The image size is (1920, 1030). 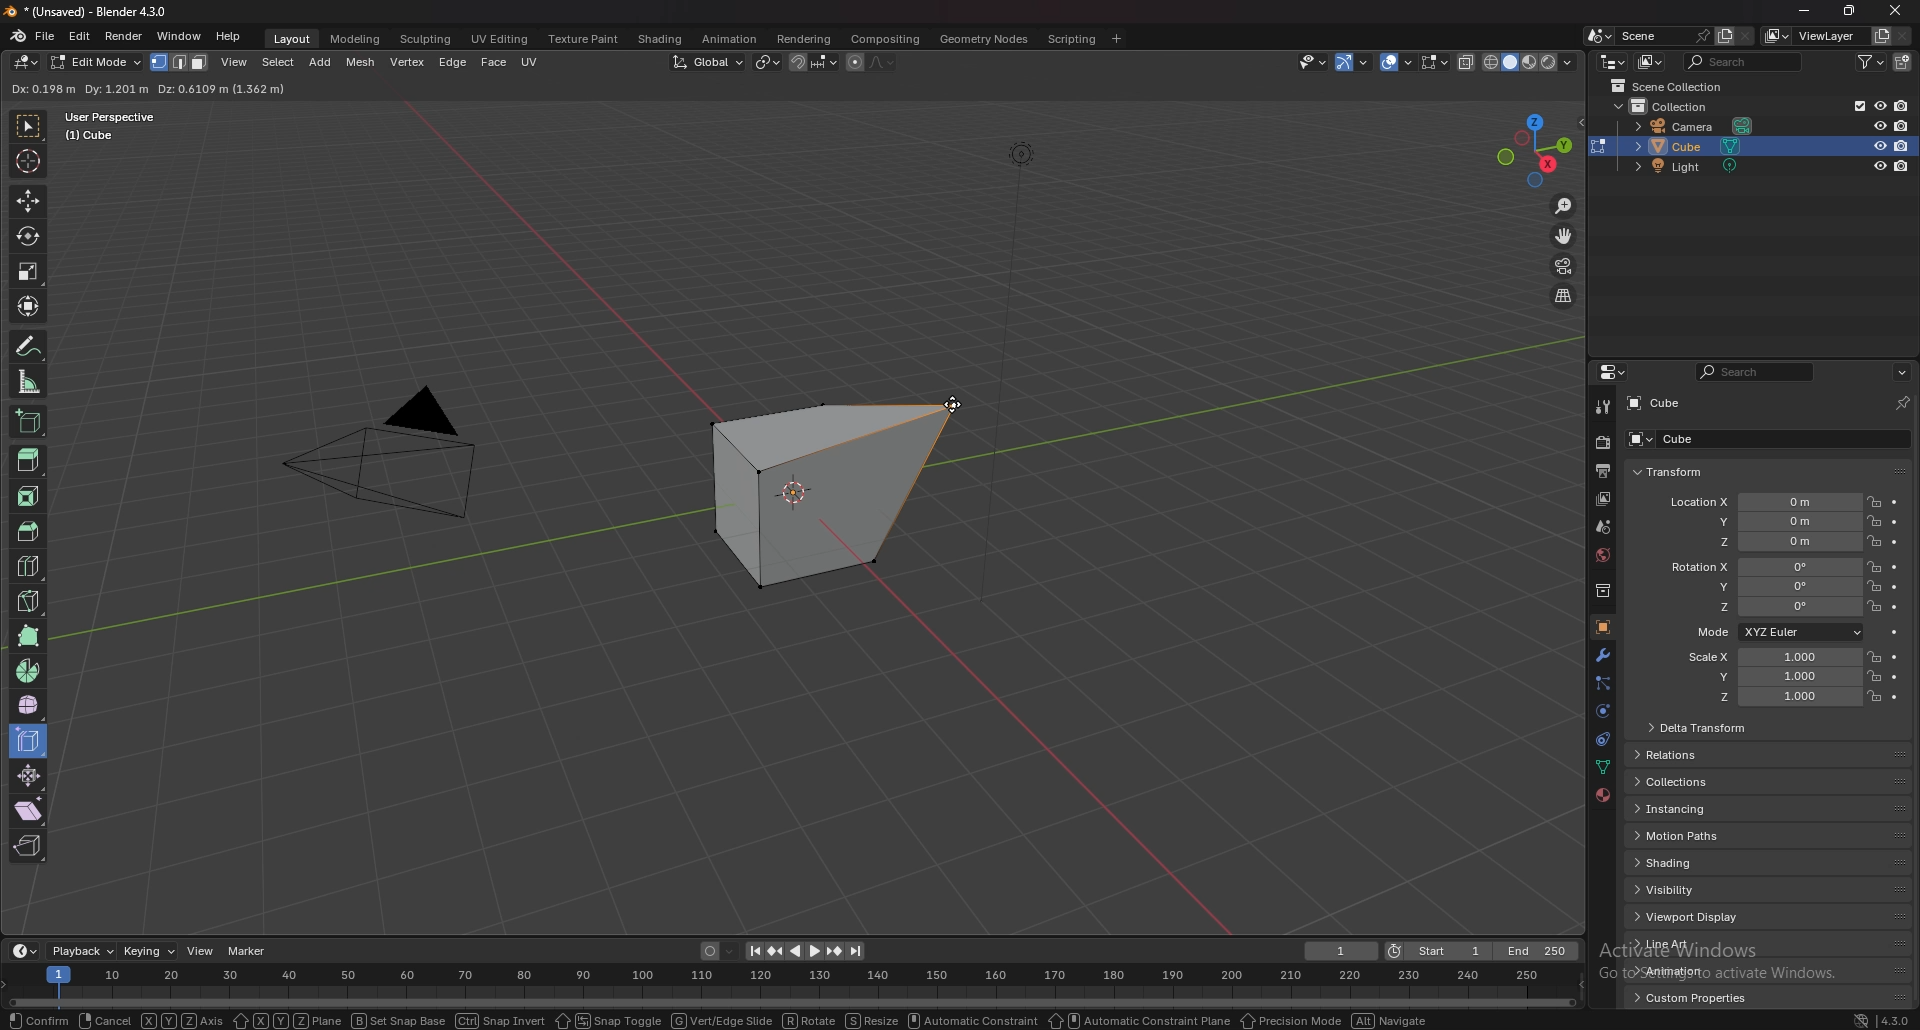 What do you see at coordinates (834, 952) in the screenshot?
I see `jump to keyframe` at bounding box center [834, 952].